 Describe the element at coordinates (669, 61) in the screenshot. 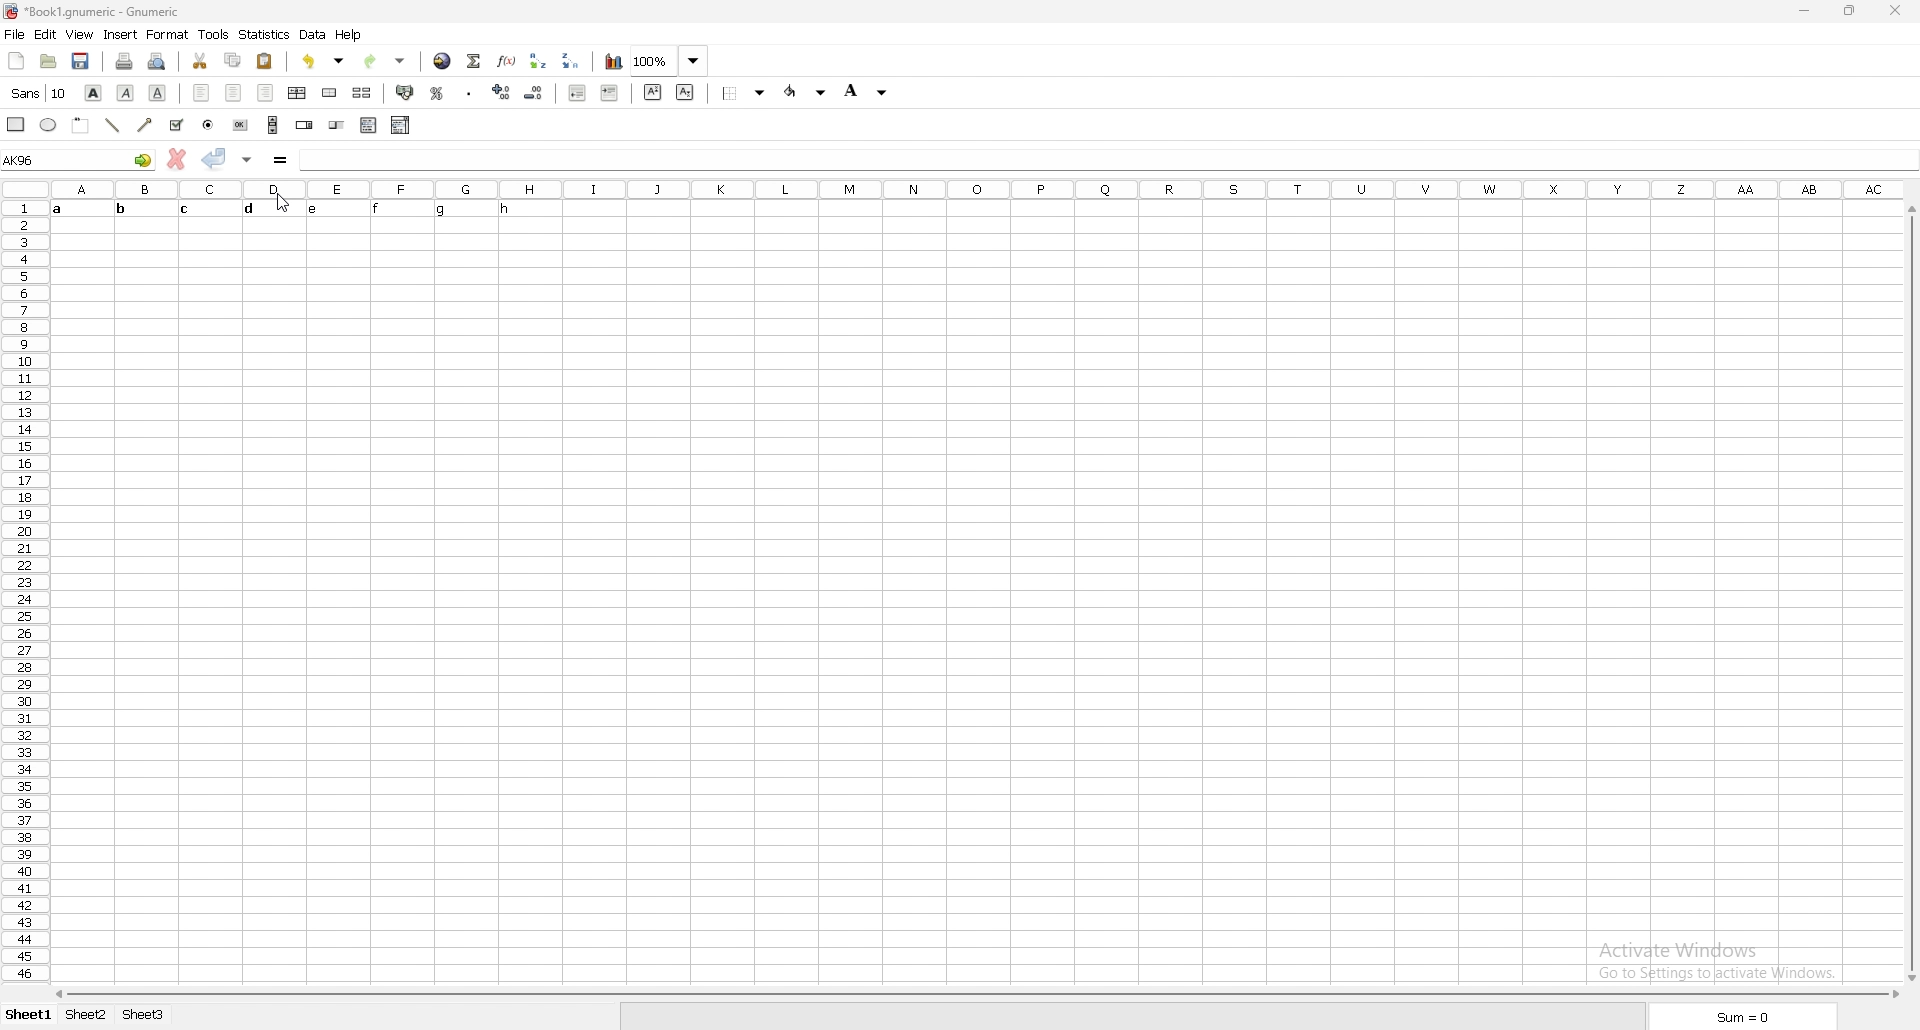

I see `zoom` at that location.